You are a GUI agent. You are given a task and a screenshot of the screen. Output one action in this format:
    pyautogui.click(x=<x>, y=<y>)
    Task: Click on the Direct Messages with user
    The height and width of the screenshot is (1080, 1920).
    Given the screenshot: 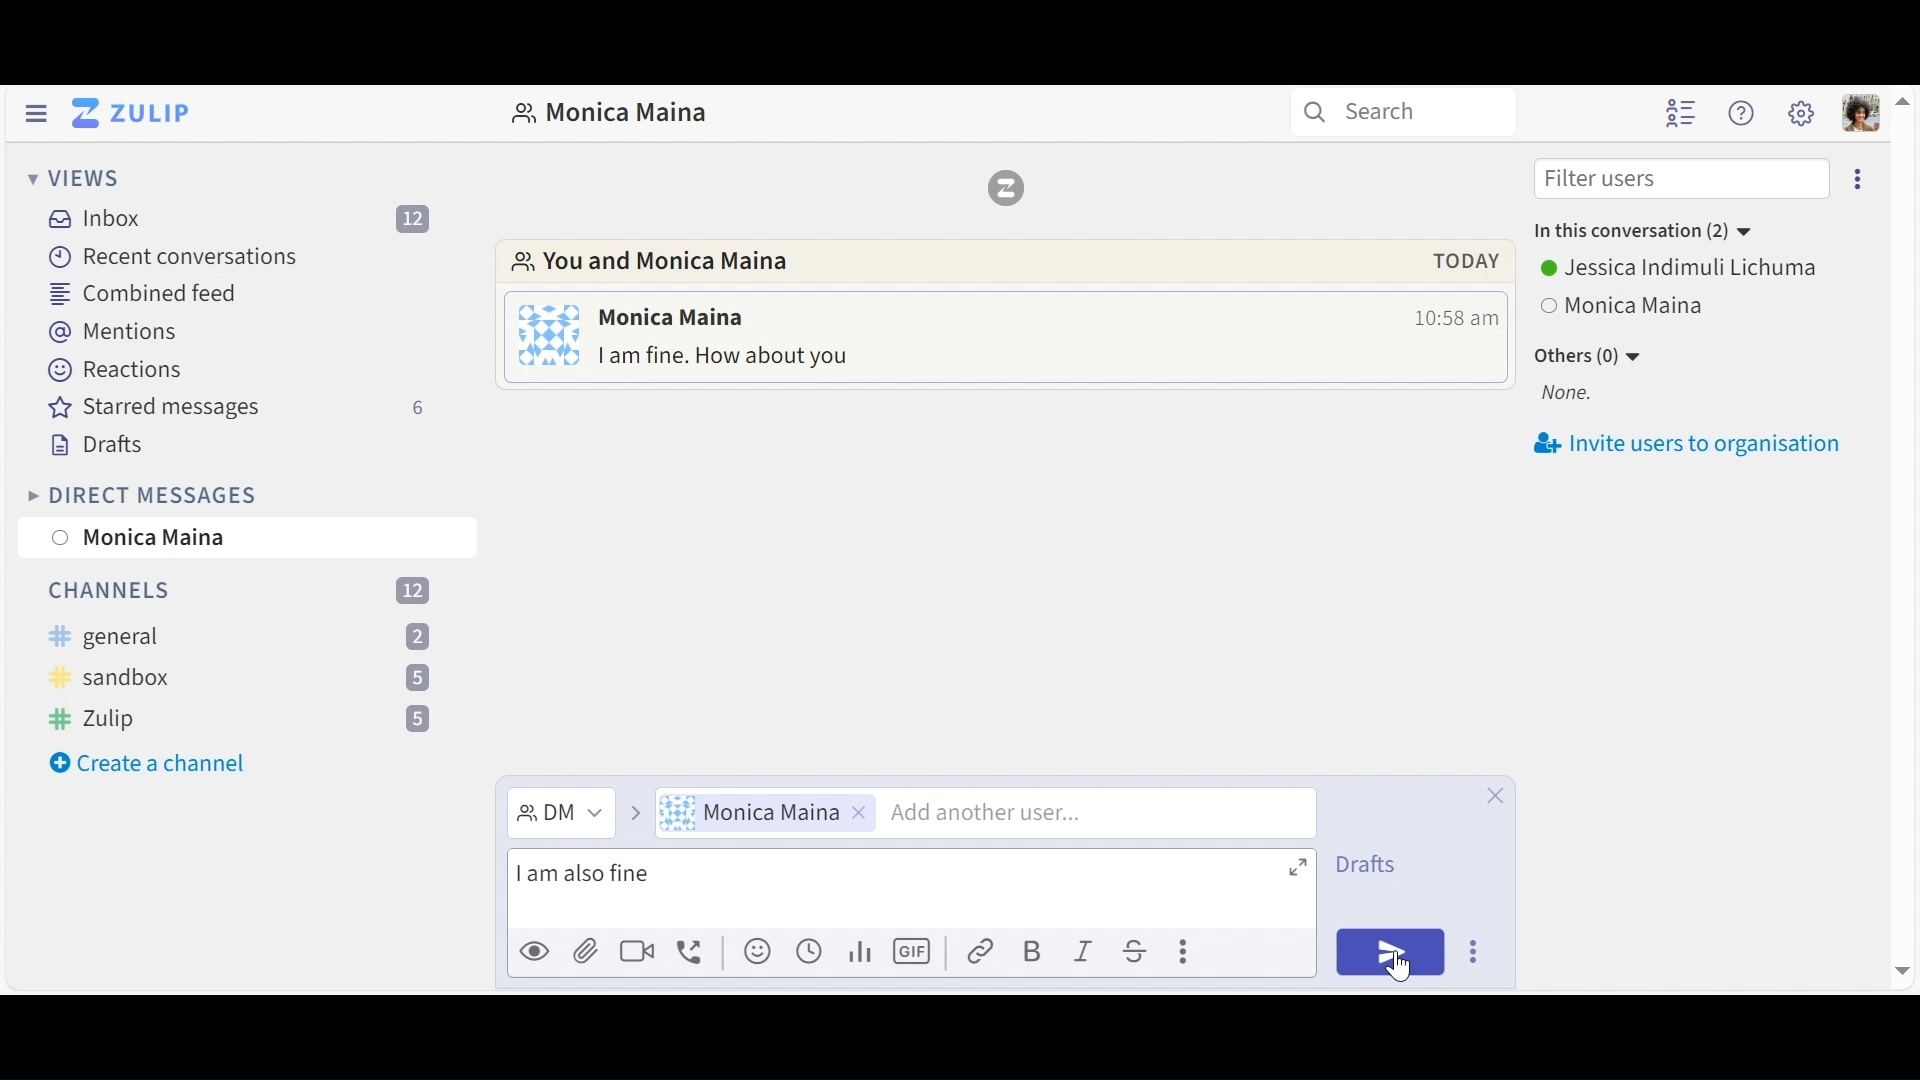 What is the action you would take?
    pyautogui.click(x=609, y=113)
    